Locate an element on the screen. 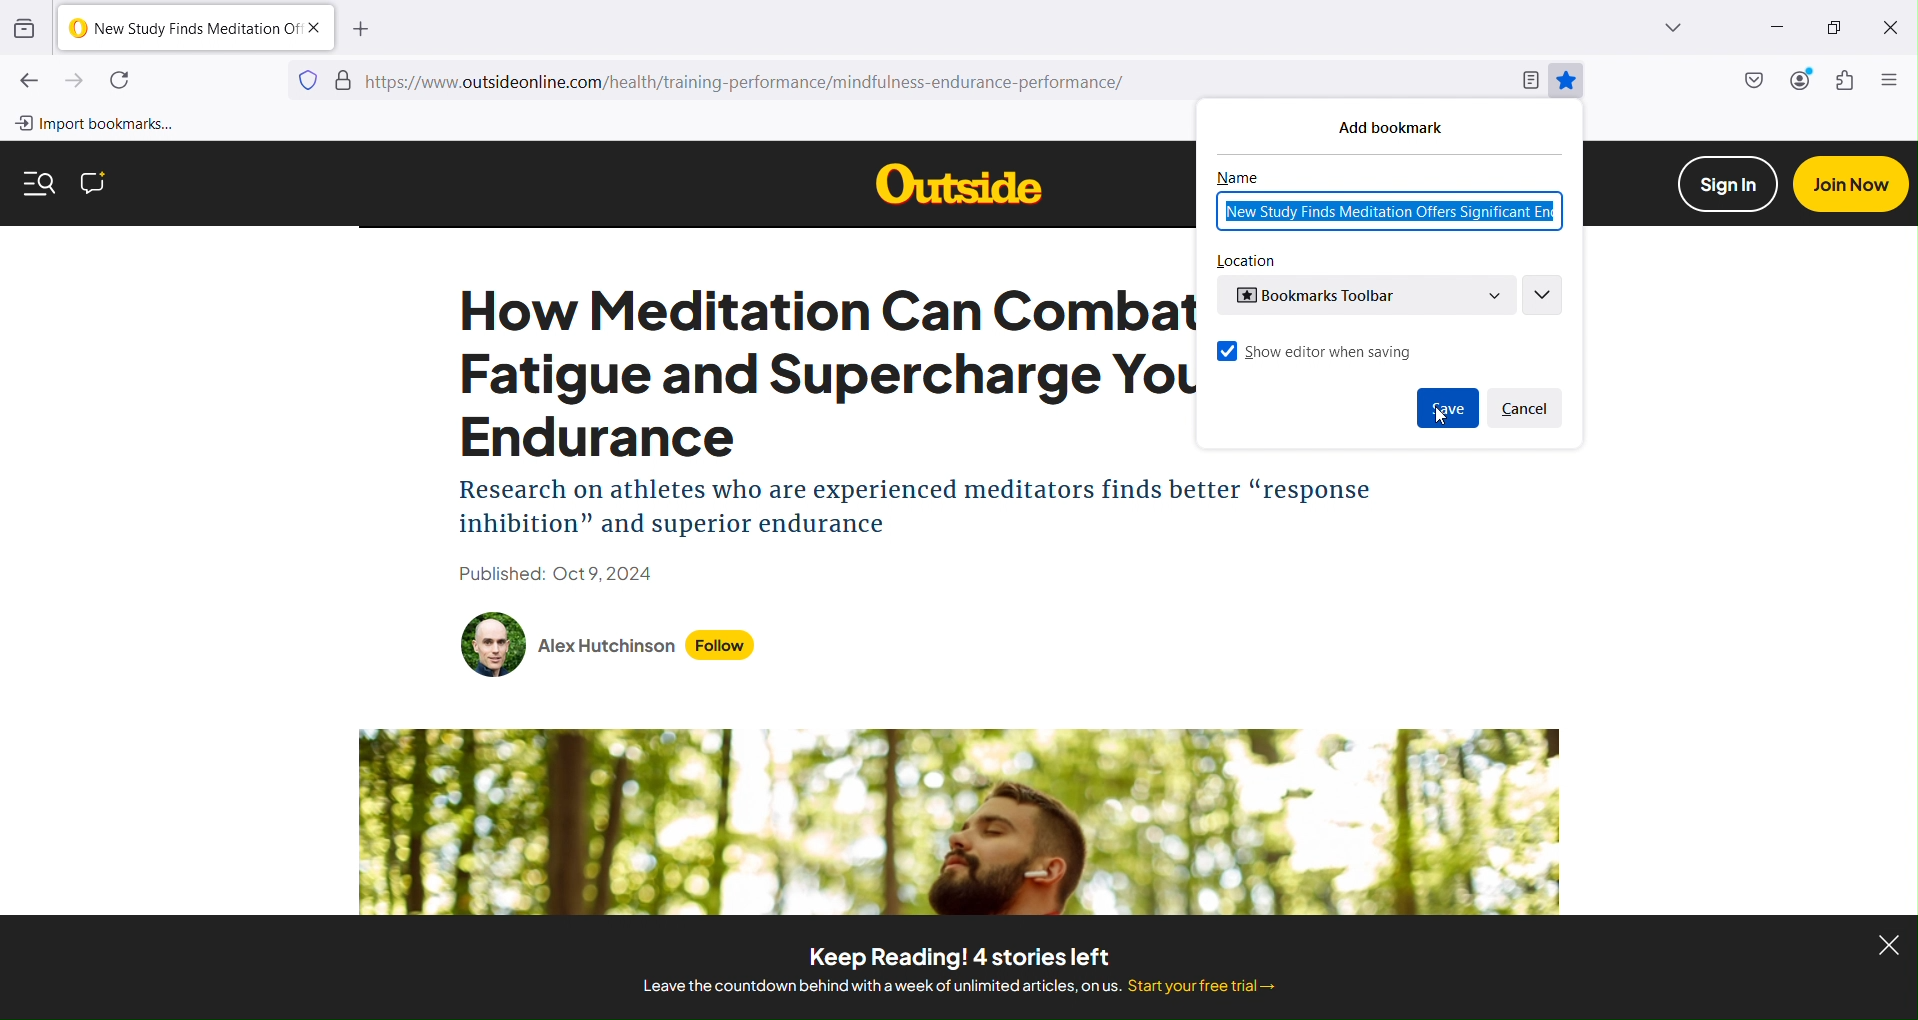  Reload current page is located at coordinates (123, 80).